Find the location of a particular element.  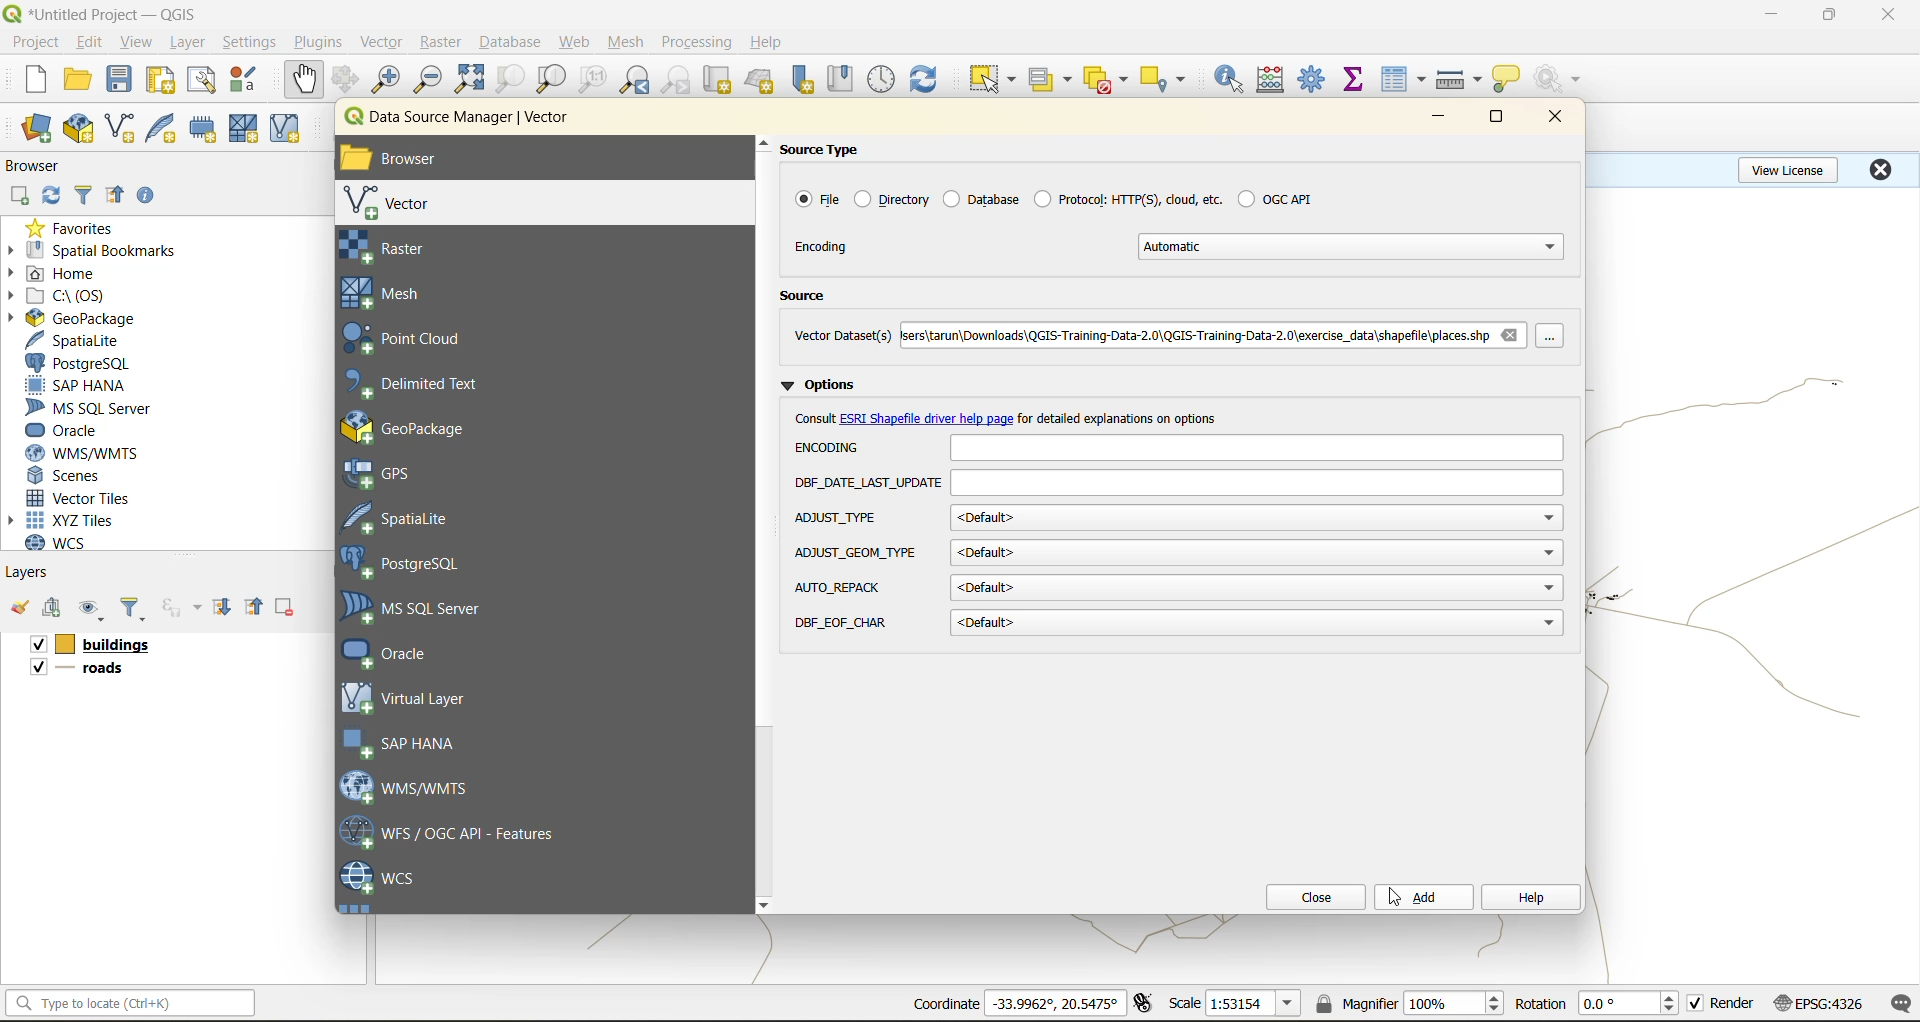

zoom native is located at coordinates (593, 80).